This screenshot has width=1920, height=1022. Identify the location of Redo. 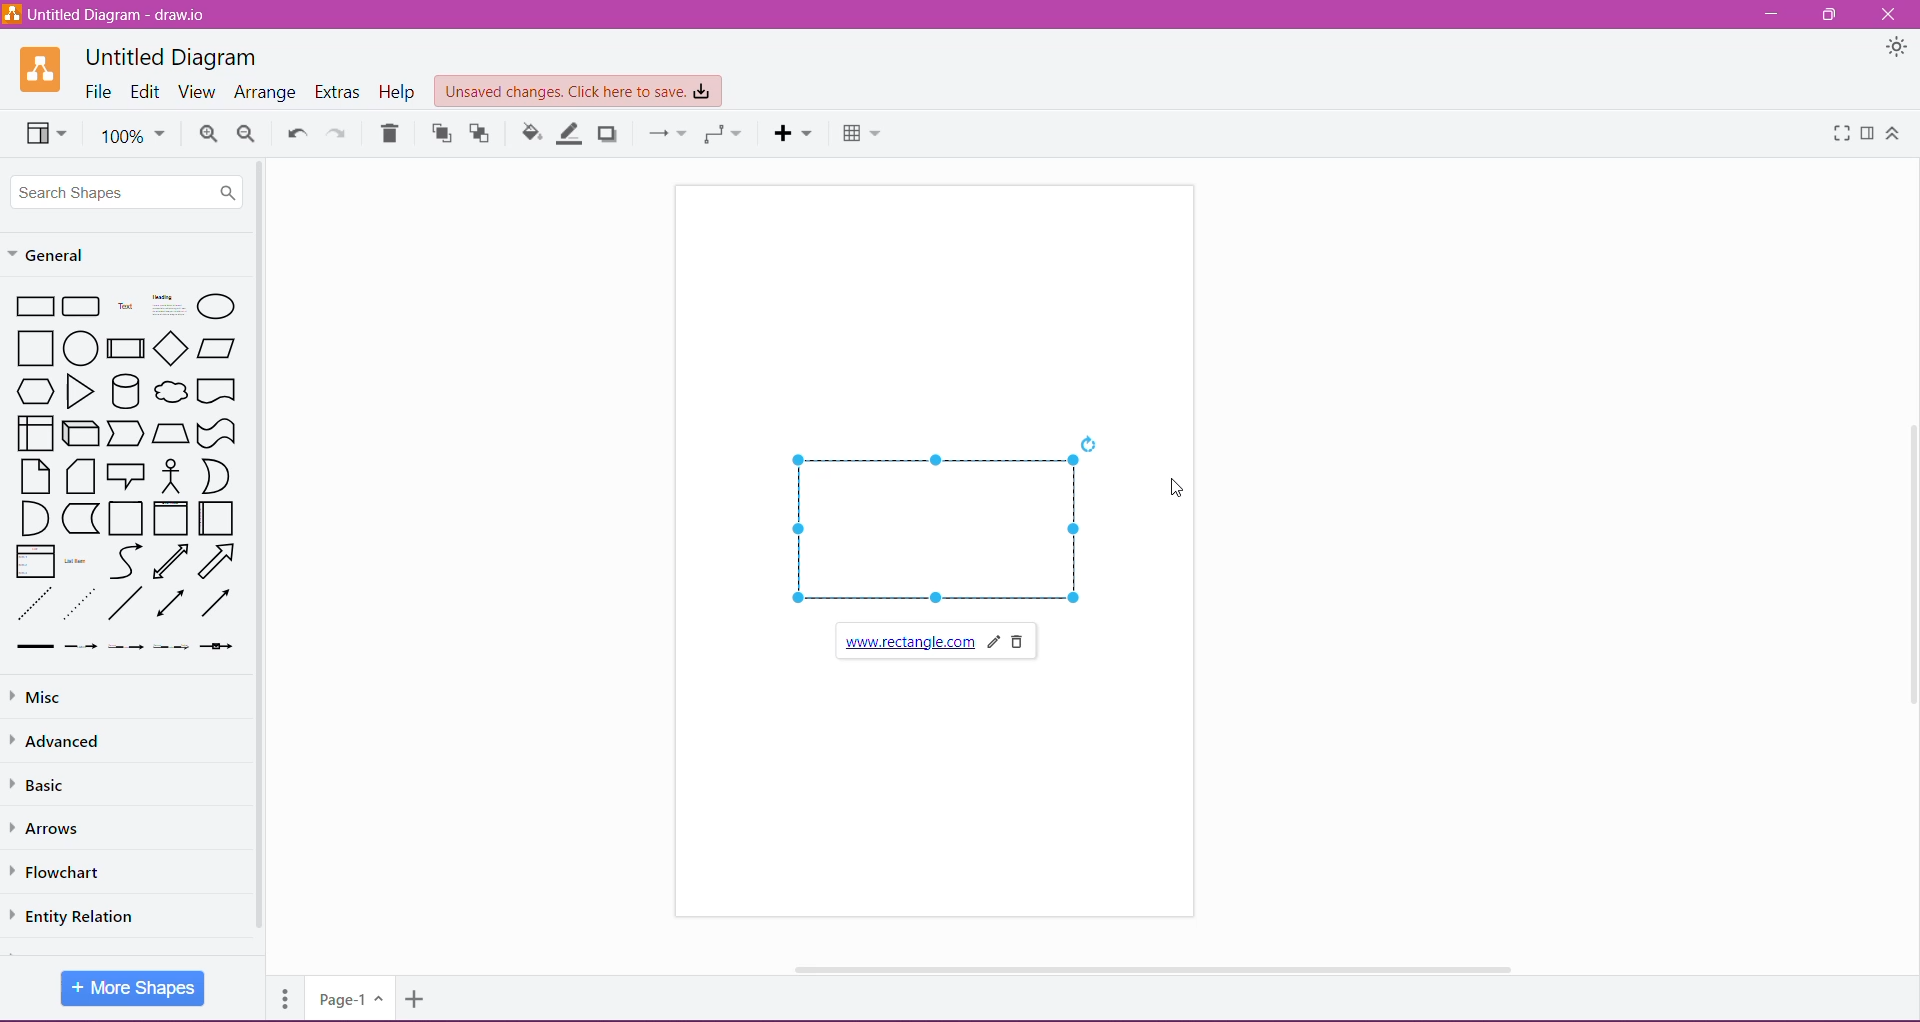
(340, 131).